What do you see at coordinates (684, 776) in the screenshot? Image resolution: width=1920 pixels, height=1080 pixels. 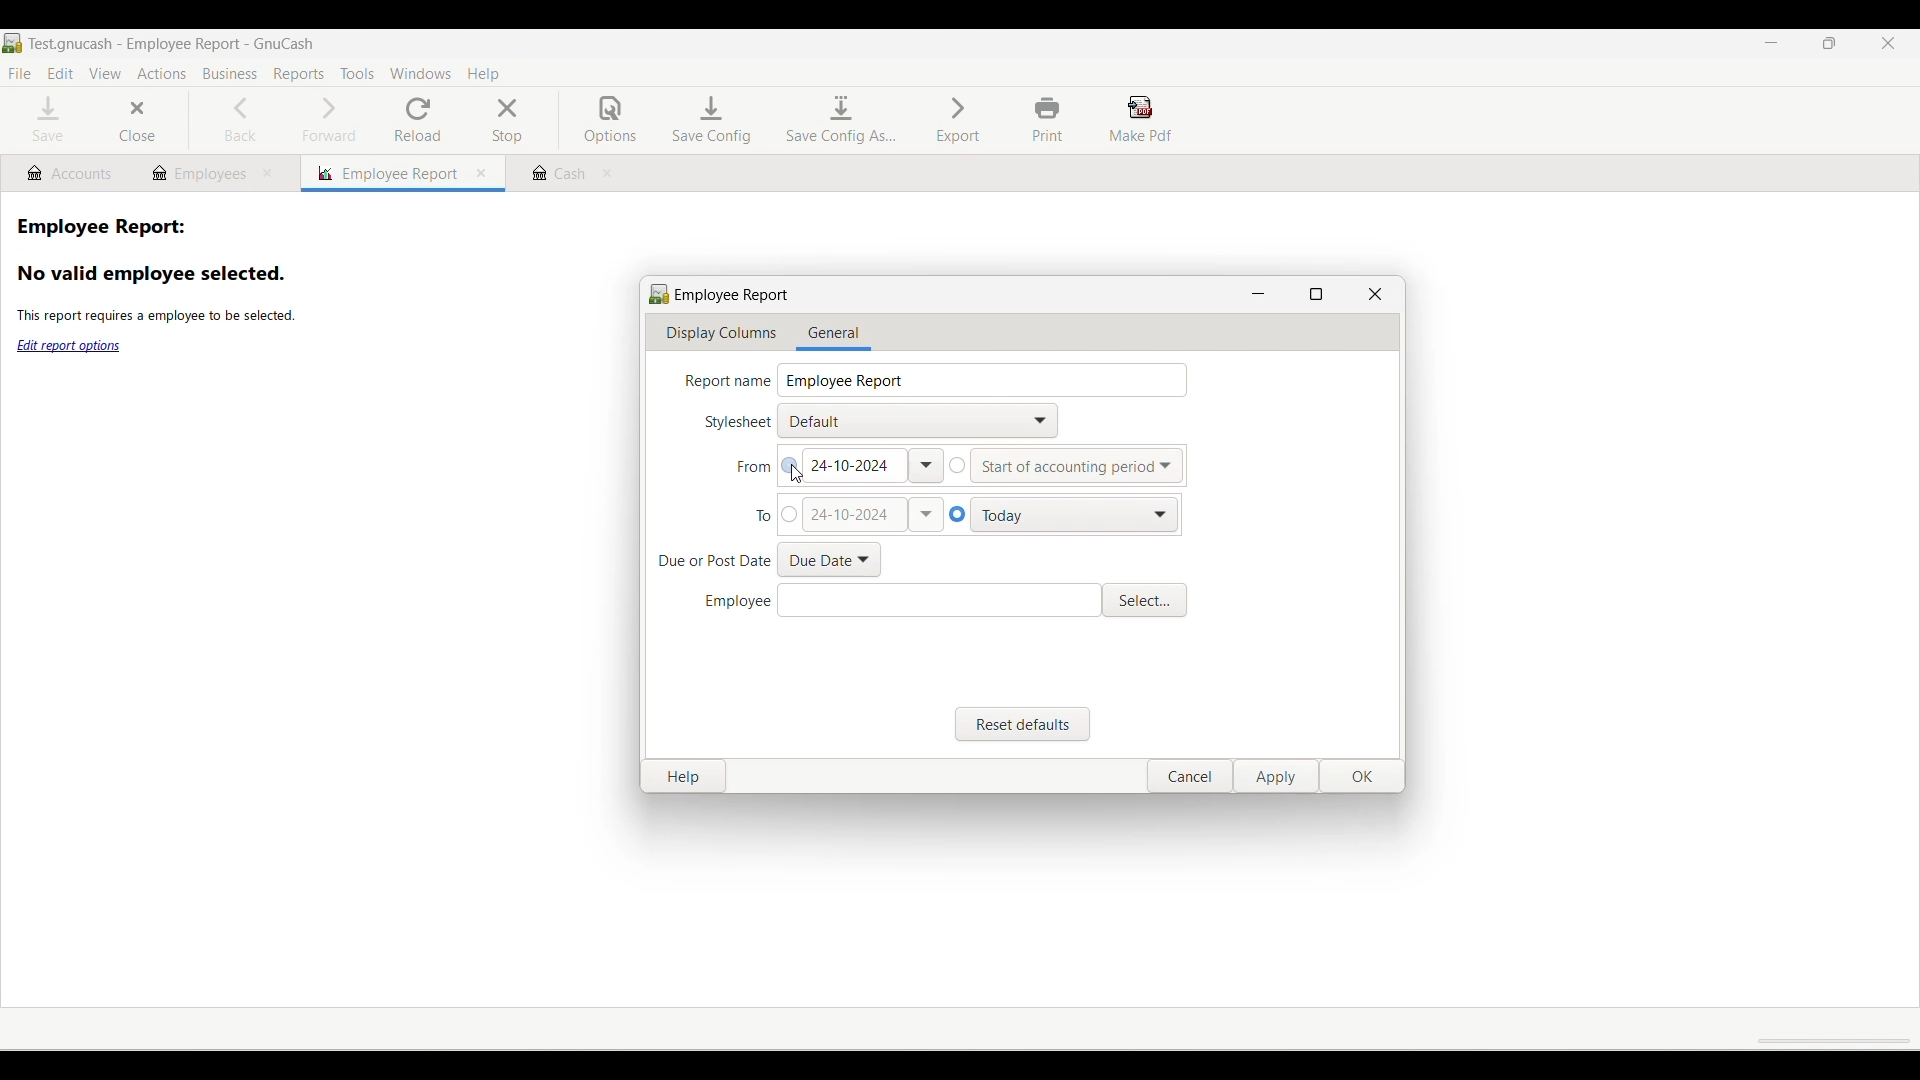 I see `Help` at bounding box center [684, 776].